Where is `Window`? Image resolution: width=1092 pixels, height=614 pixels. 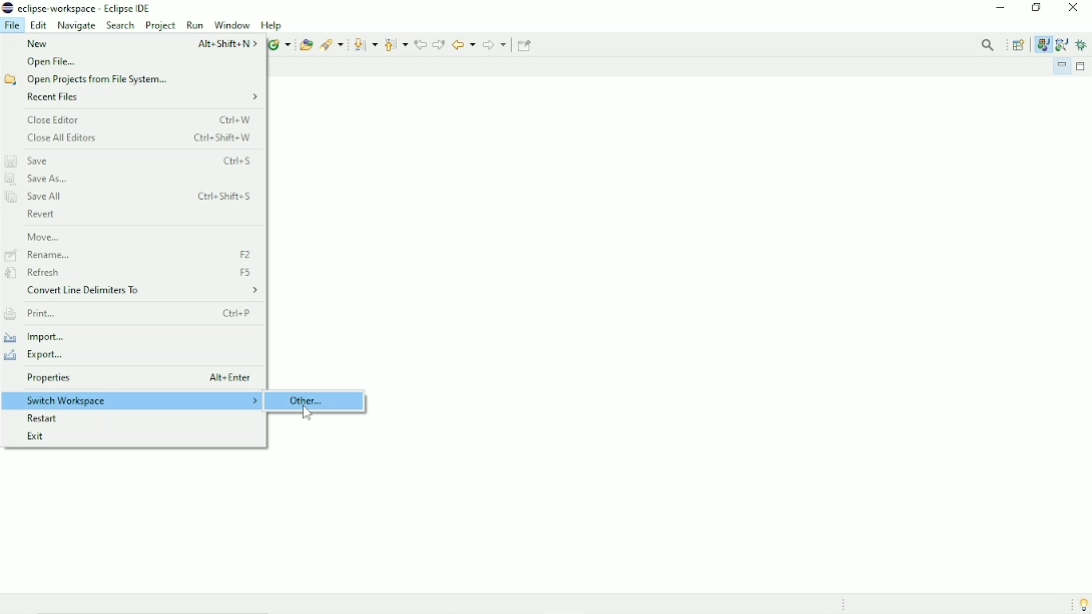 Window is located at coordinates (231, 25).